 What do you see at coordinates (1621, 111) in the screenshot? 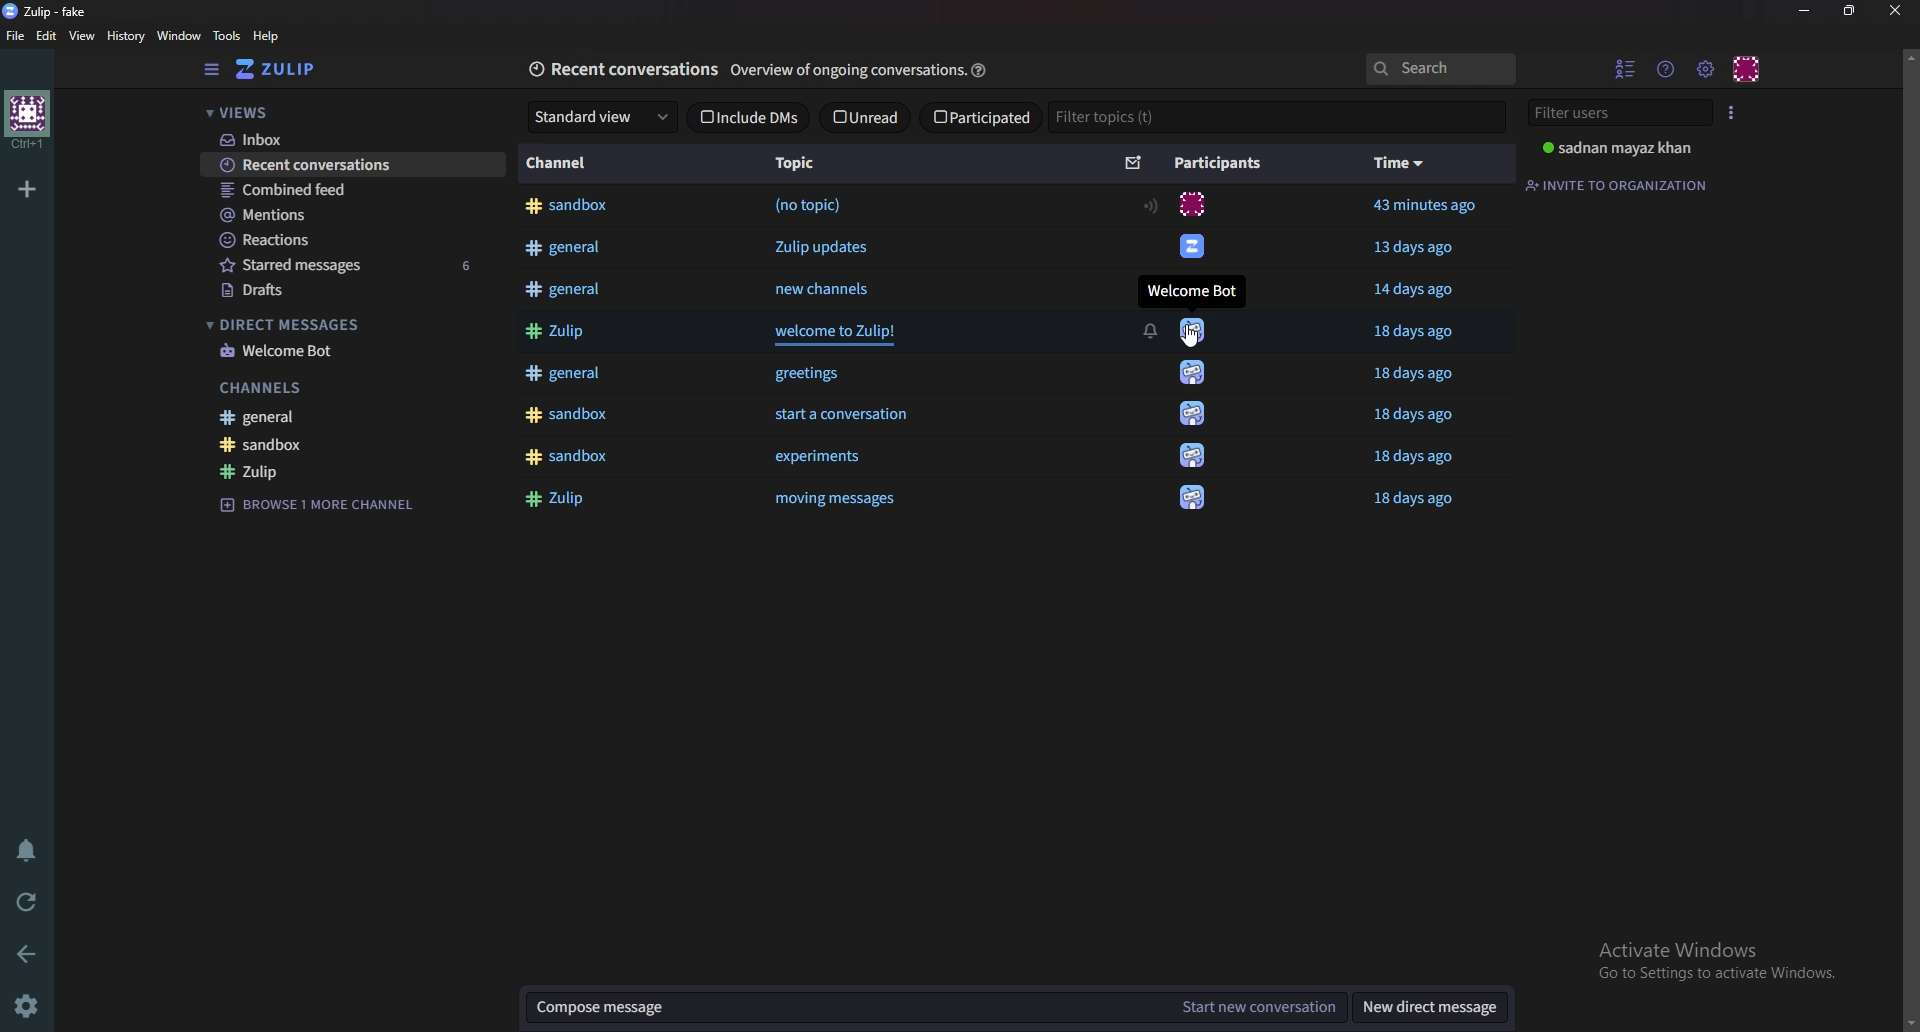
I see `Filter users` at bounding box center [1621, 111].